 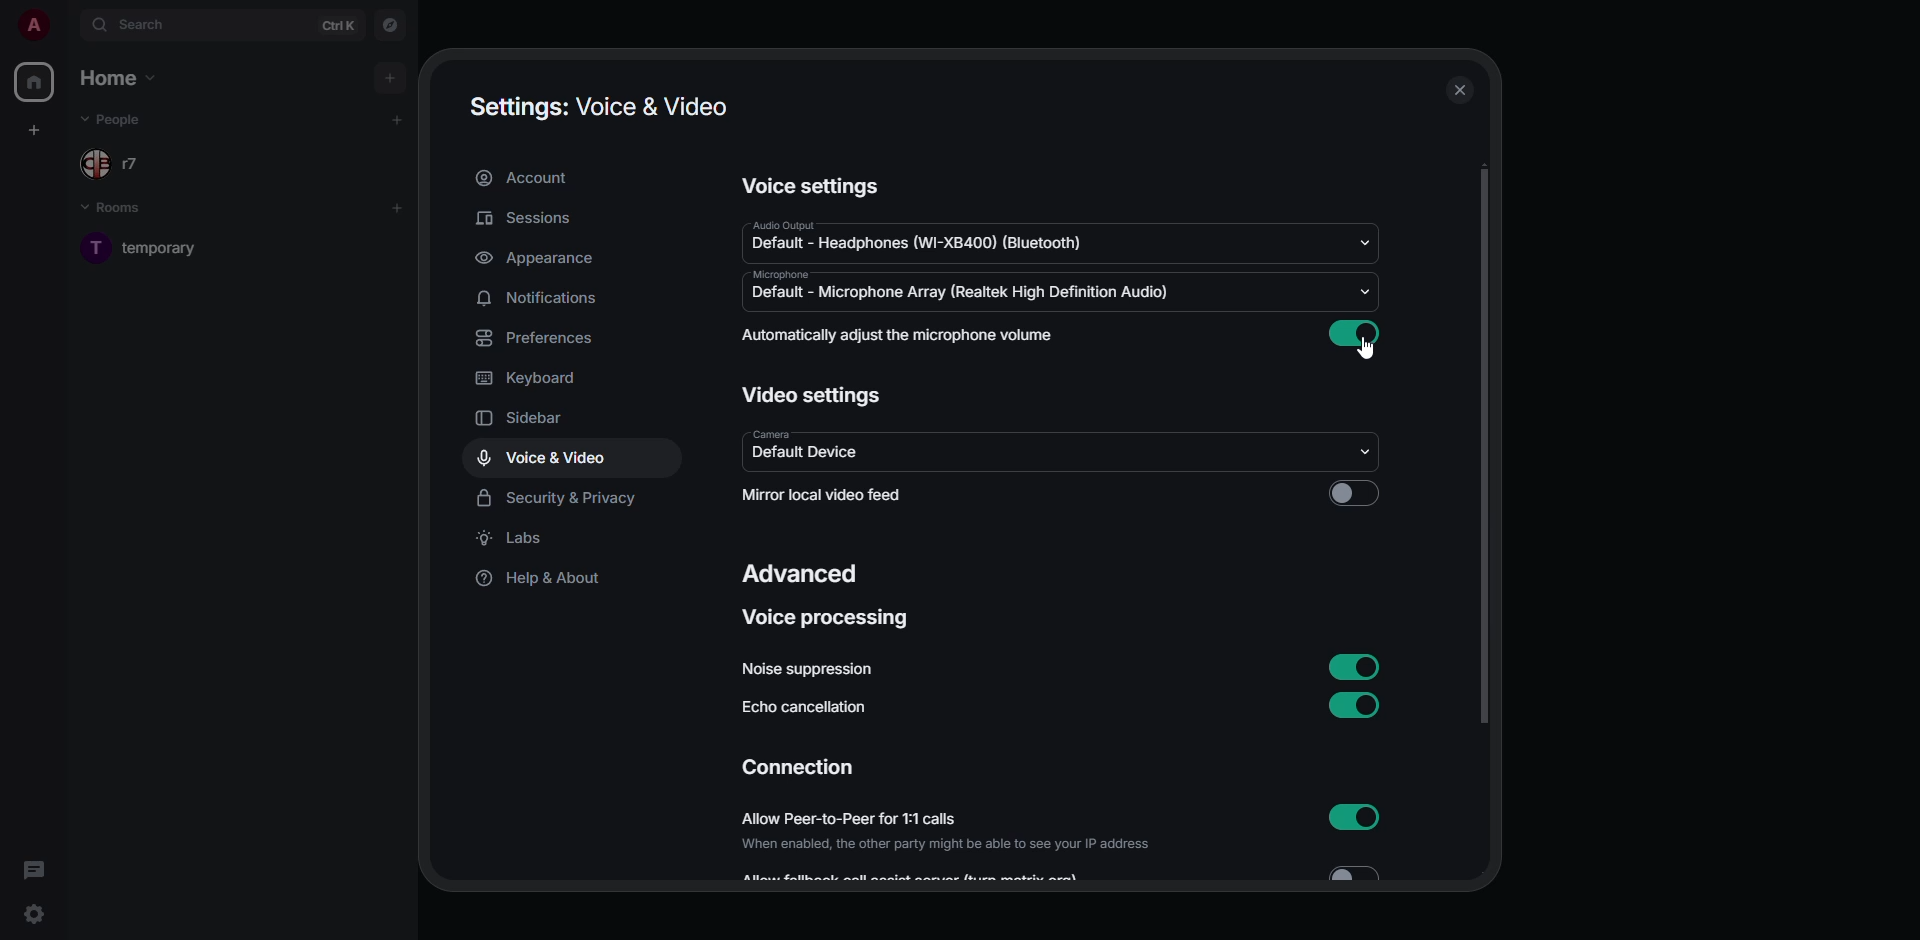 I want to click on people, so click(x=116, y=164).